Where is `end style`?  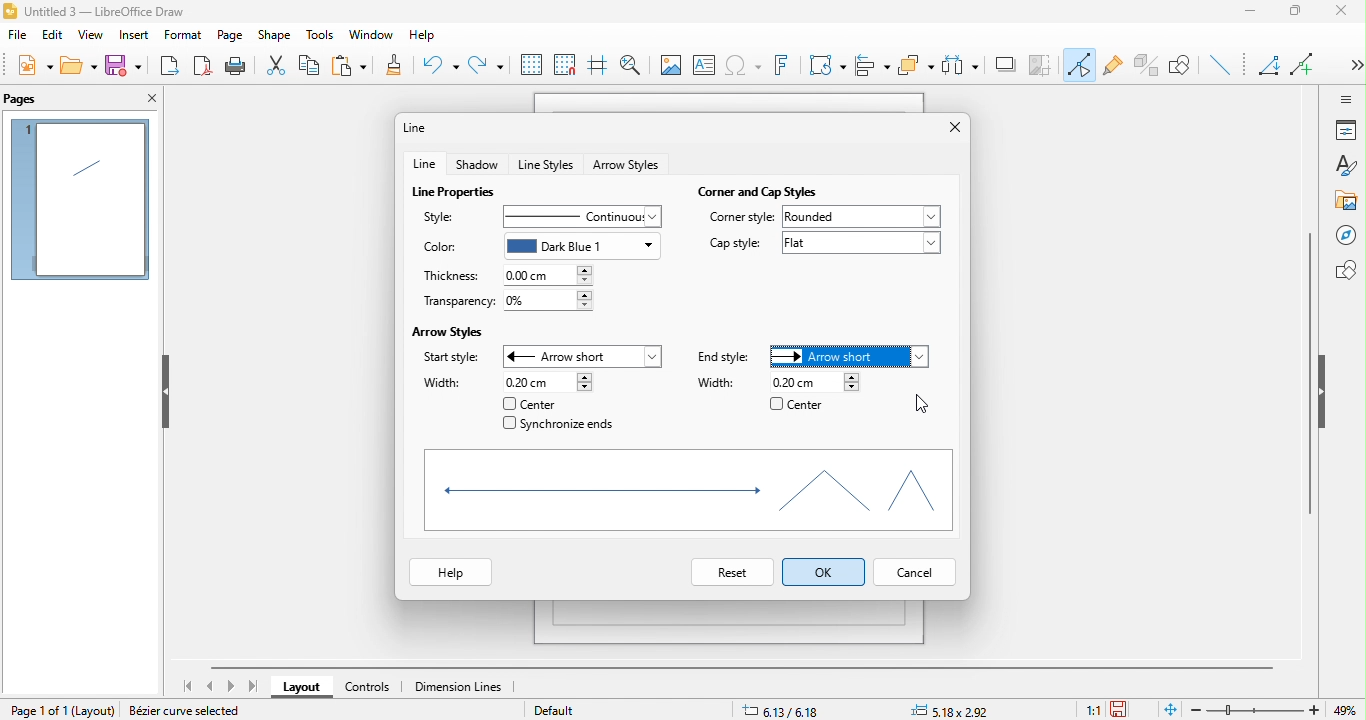
end style is located at coordinates (728, 357).